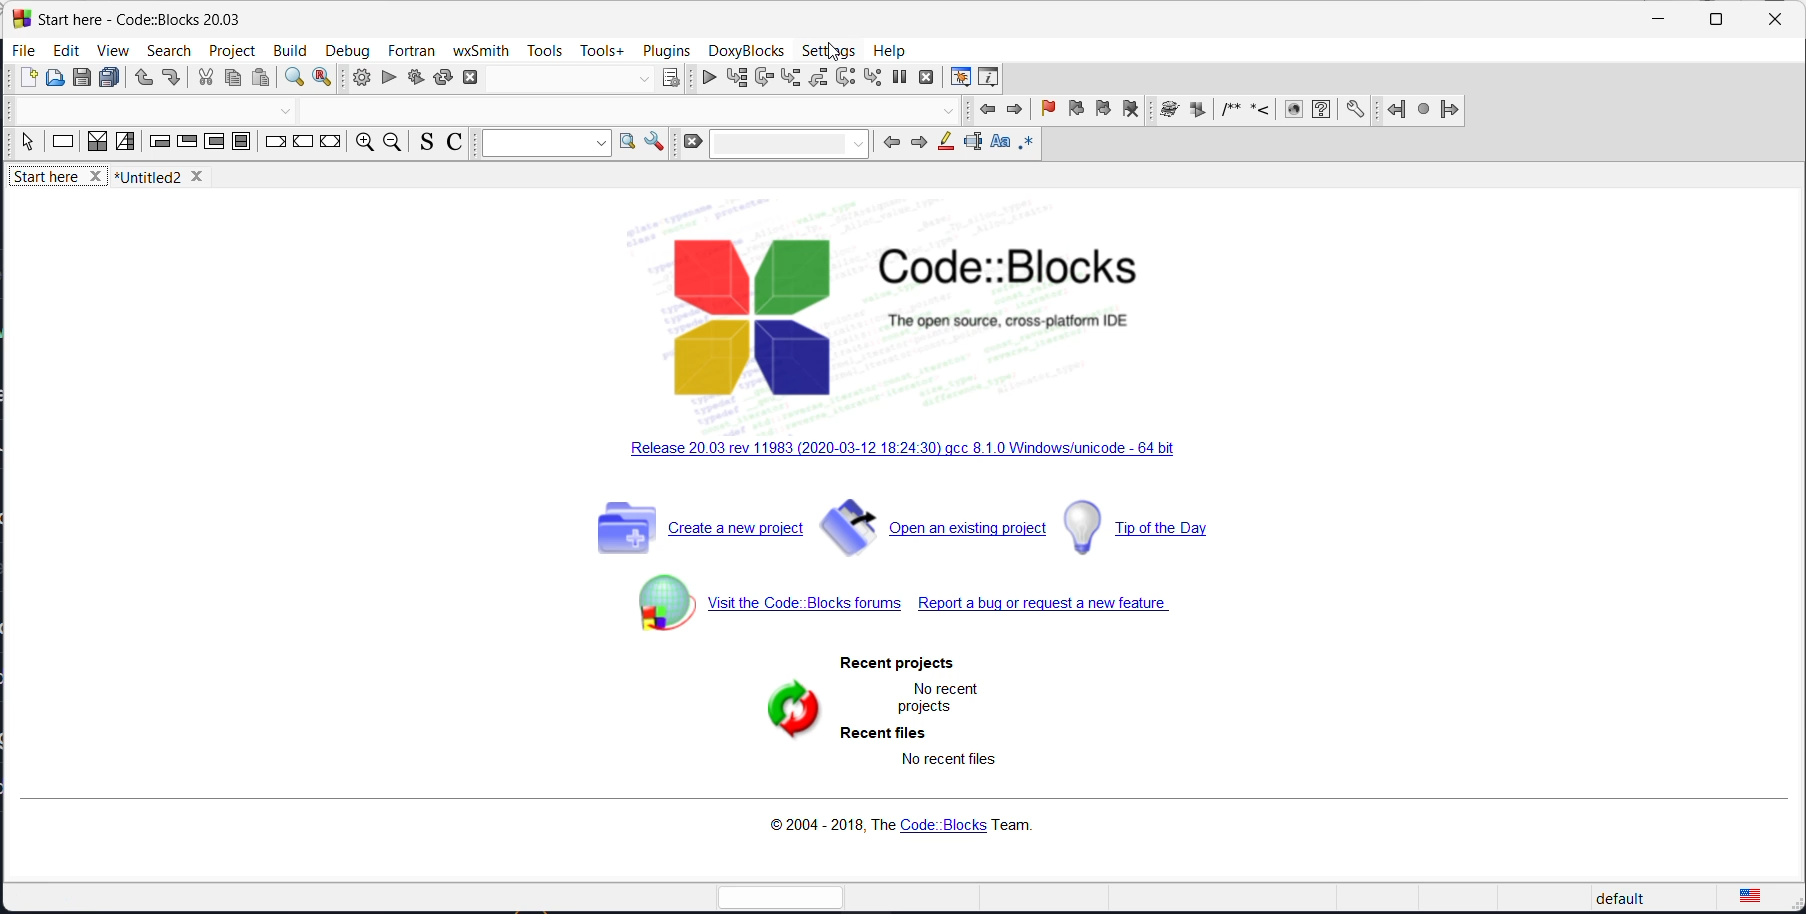 The width and height of the screenshot is (1806, 914). What do you see at coordinates (480, 50) in the screenshot?
I see `wxSmith` at bounding box center [480, 50].